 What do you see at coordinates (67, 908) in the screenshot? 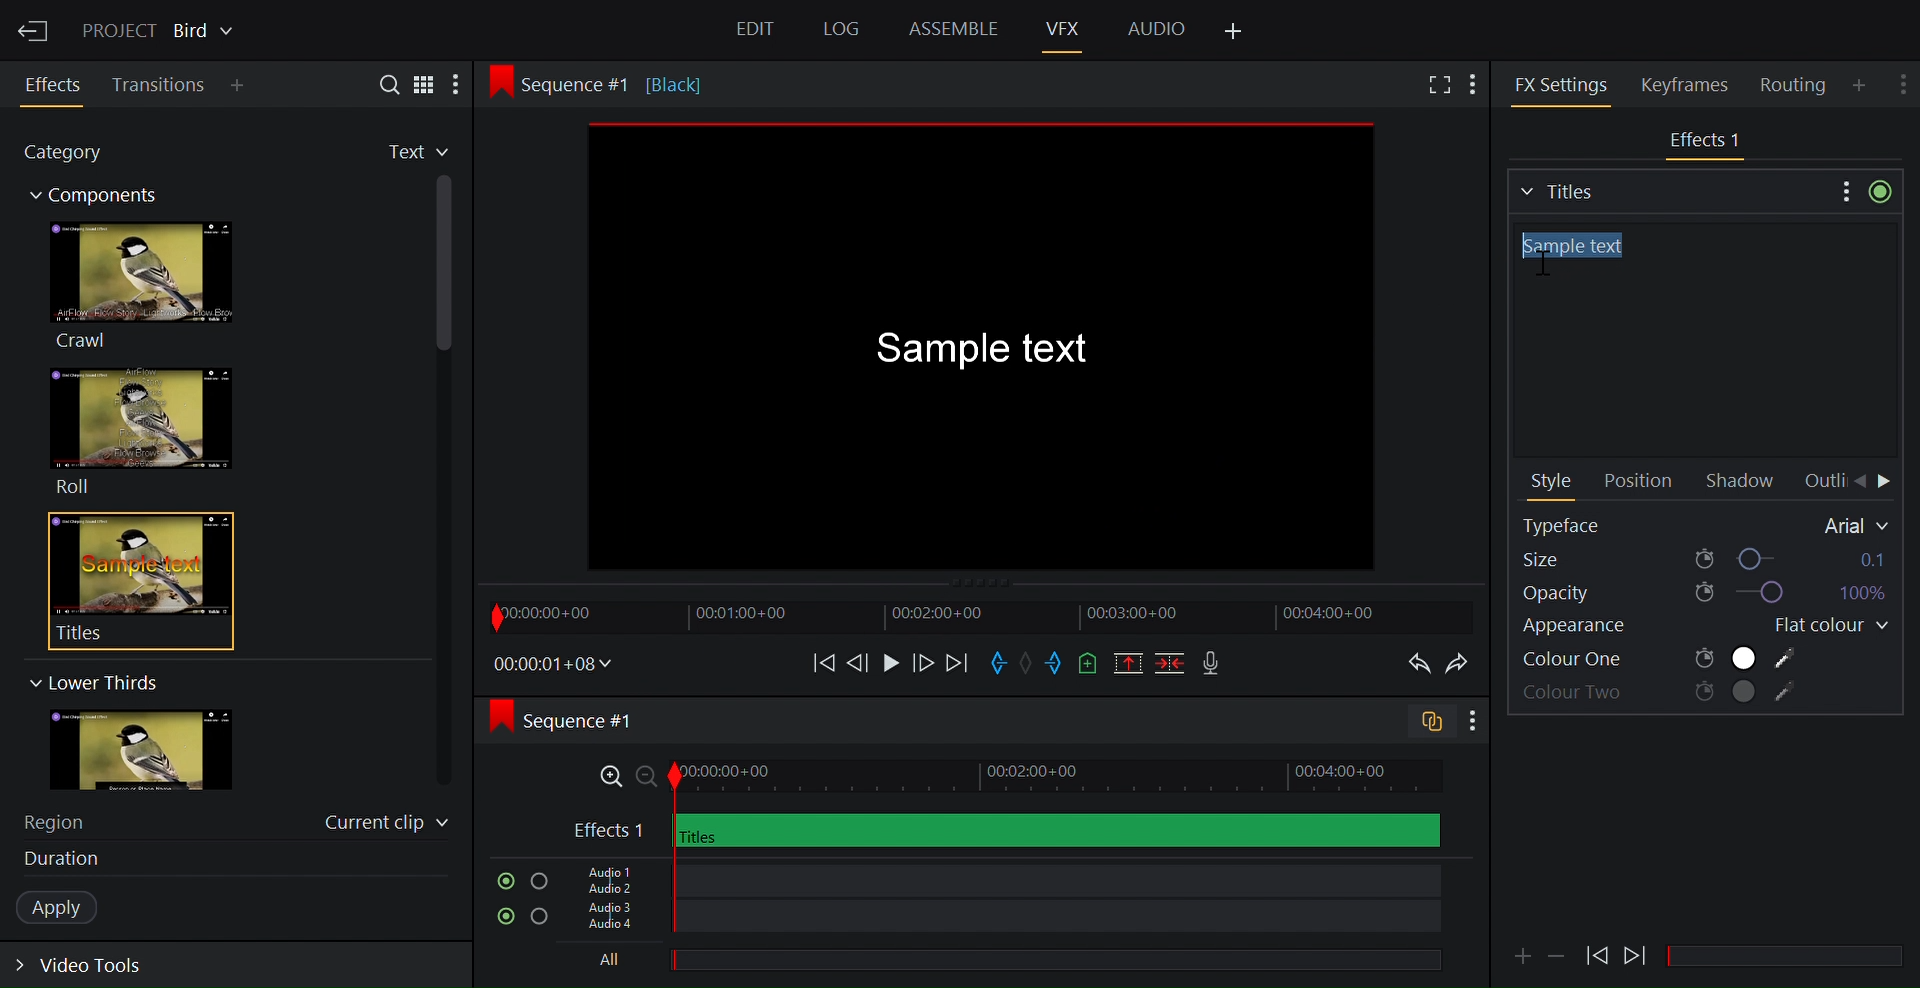
I see `Apply` at bounding box center [67, 908].